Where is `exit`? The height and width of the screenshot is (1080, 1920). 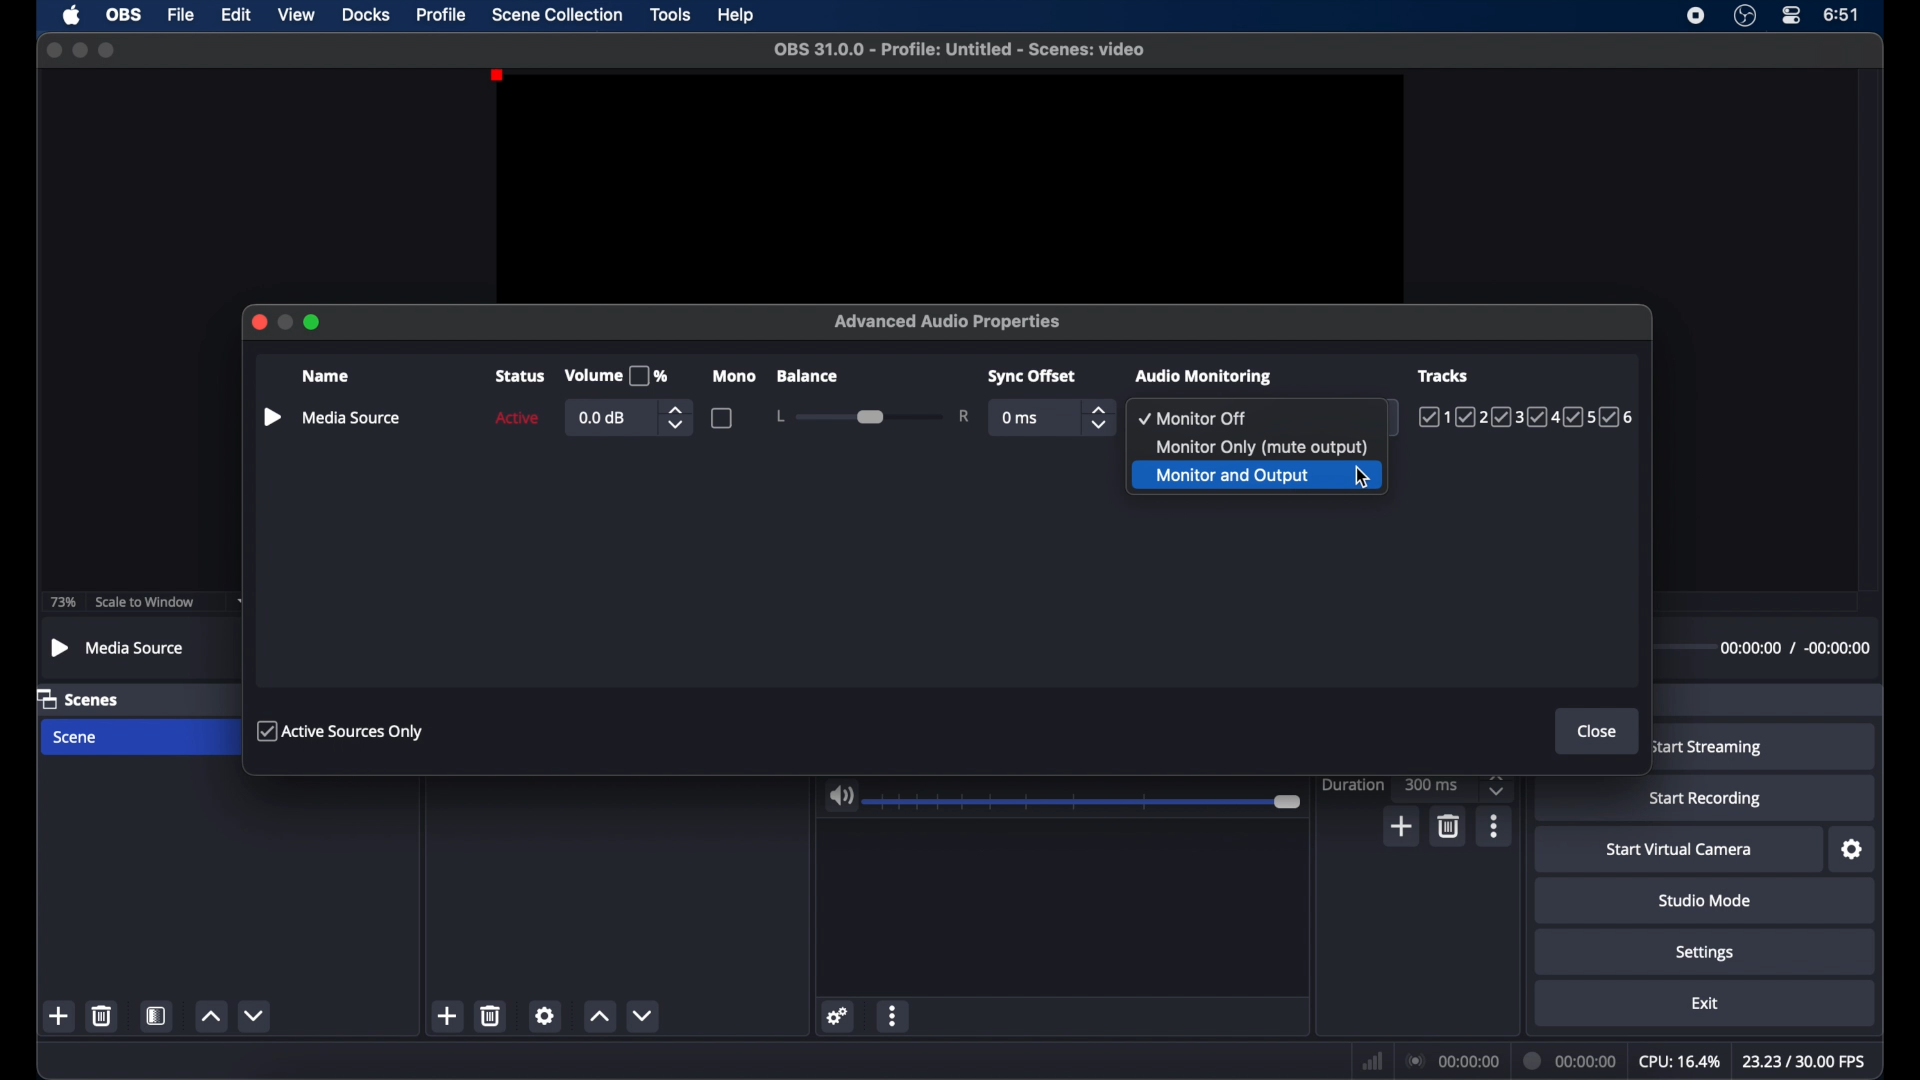
exit is located at coordinates (1705, 1003).